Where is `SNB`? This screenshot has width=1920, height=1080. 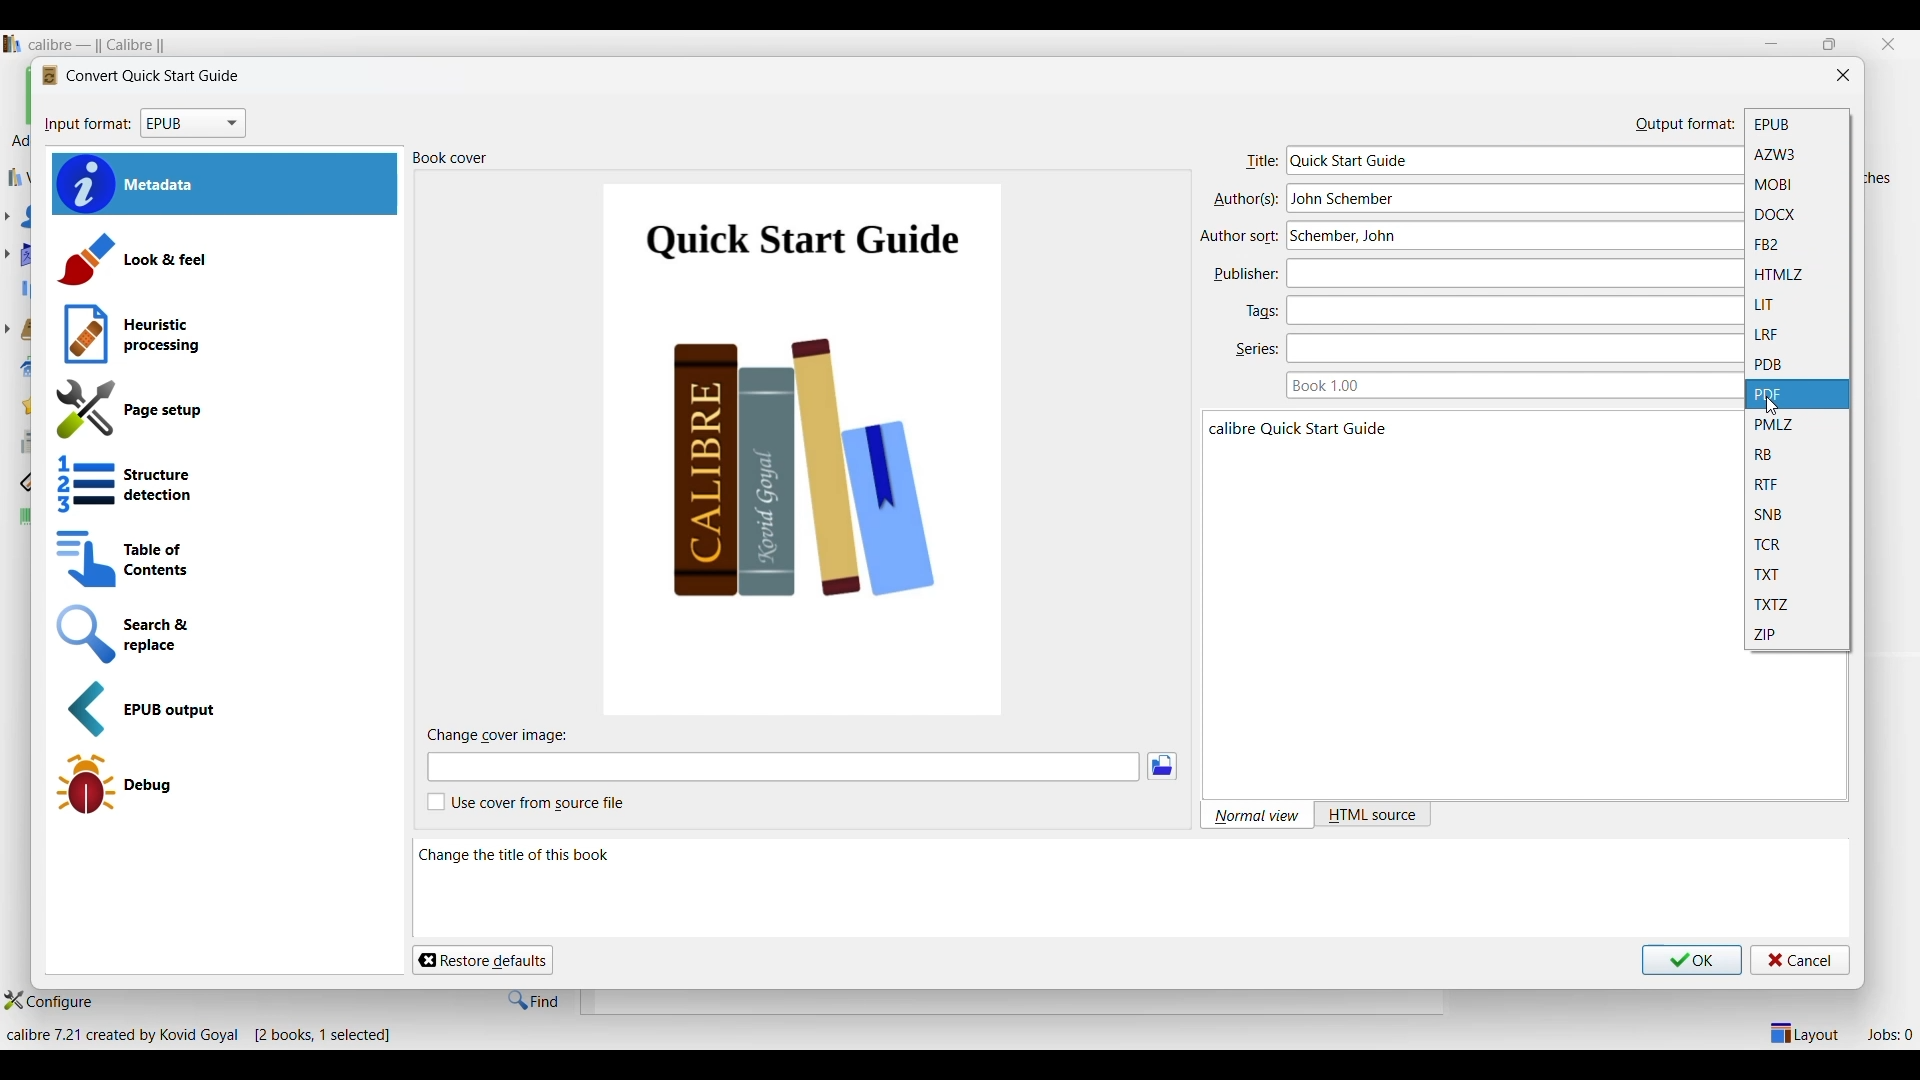
SNB is located at coordinates (1797, 515).